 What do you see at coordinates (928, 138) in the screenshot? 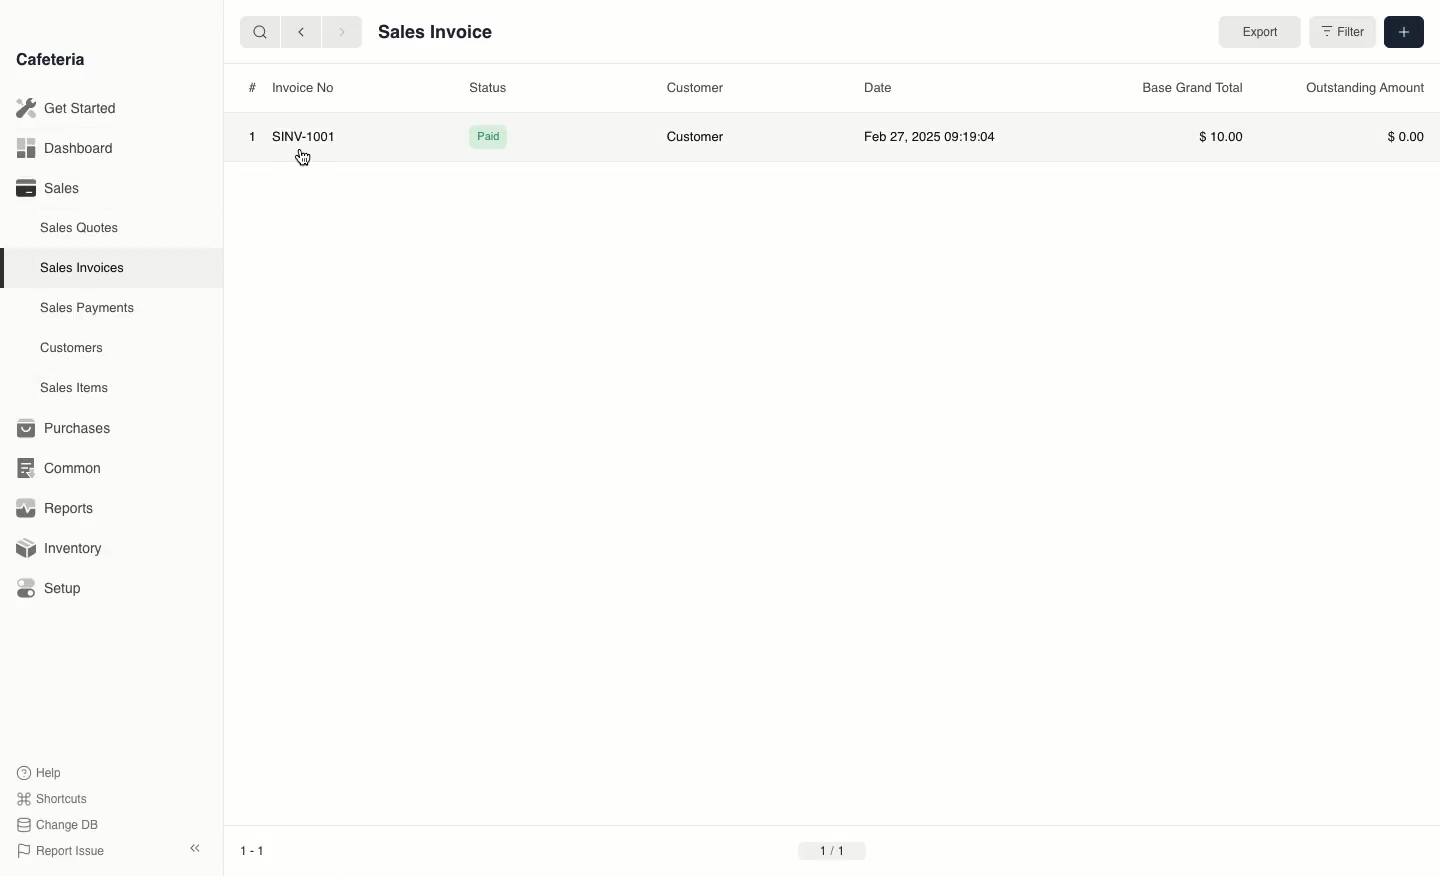
I see `Feb 27, 2025 09:19:04` at bounding box center [928, 138].